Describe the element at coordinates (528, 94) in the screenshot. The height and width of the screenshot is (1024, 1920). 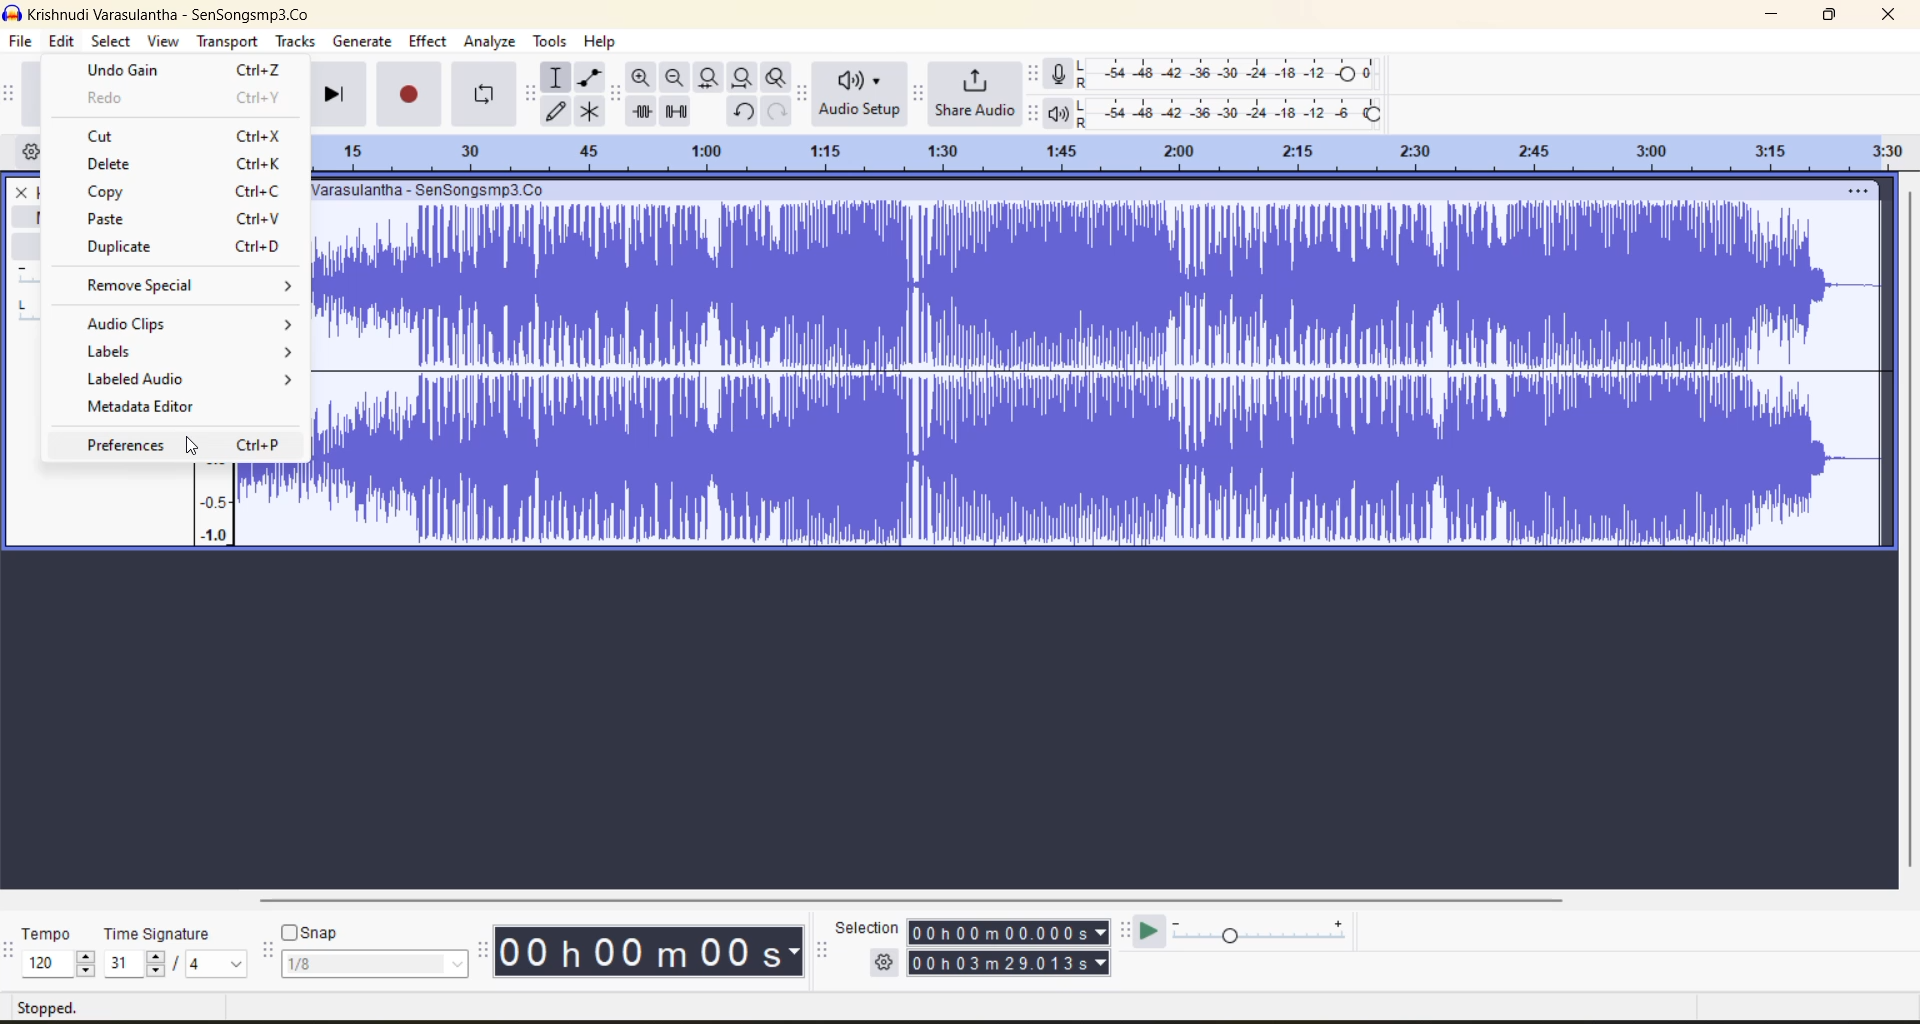
I see `tools toolbar` at that location.